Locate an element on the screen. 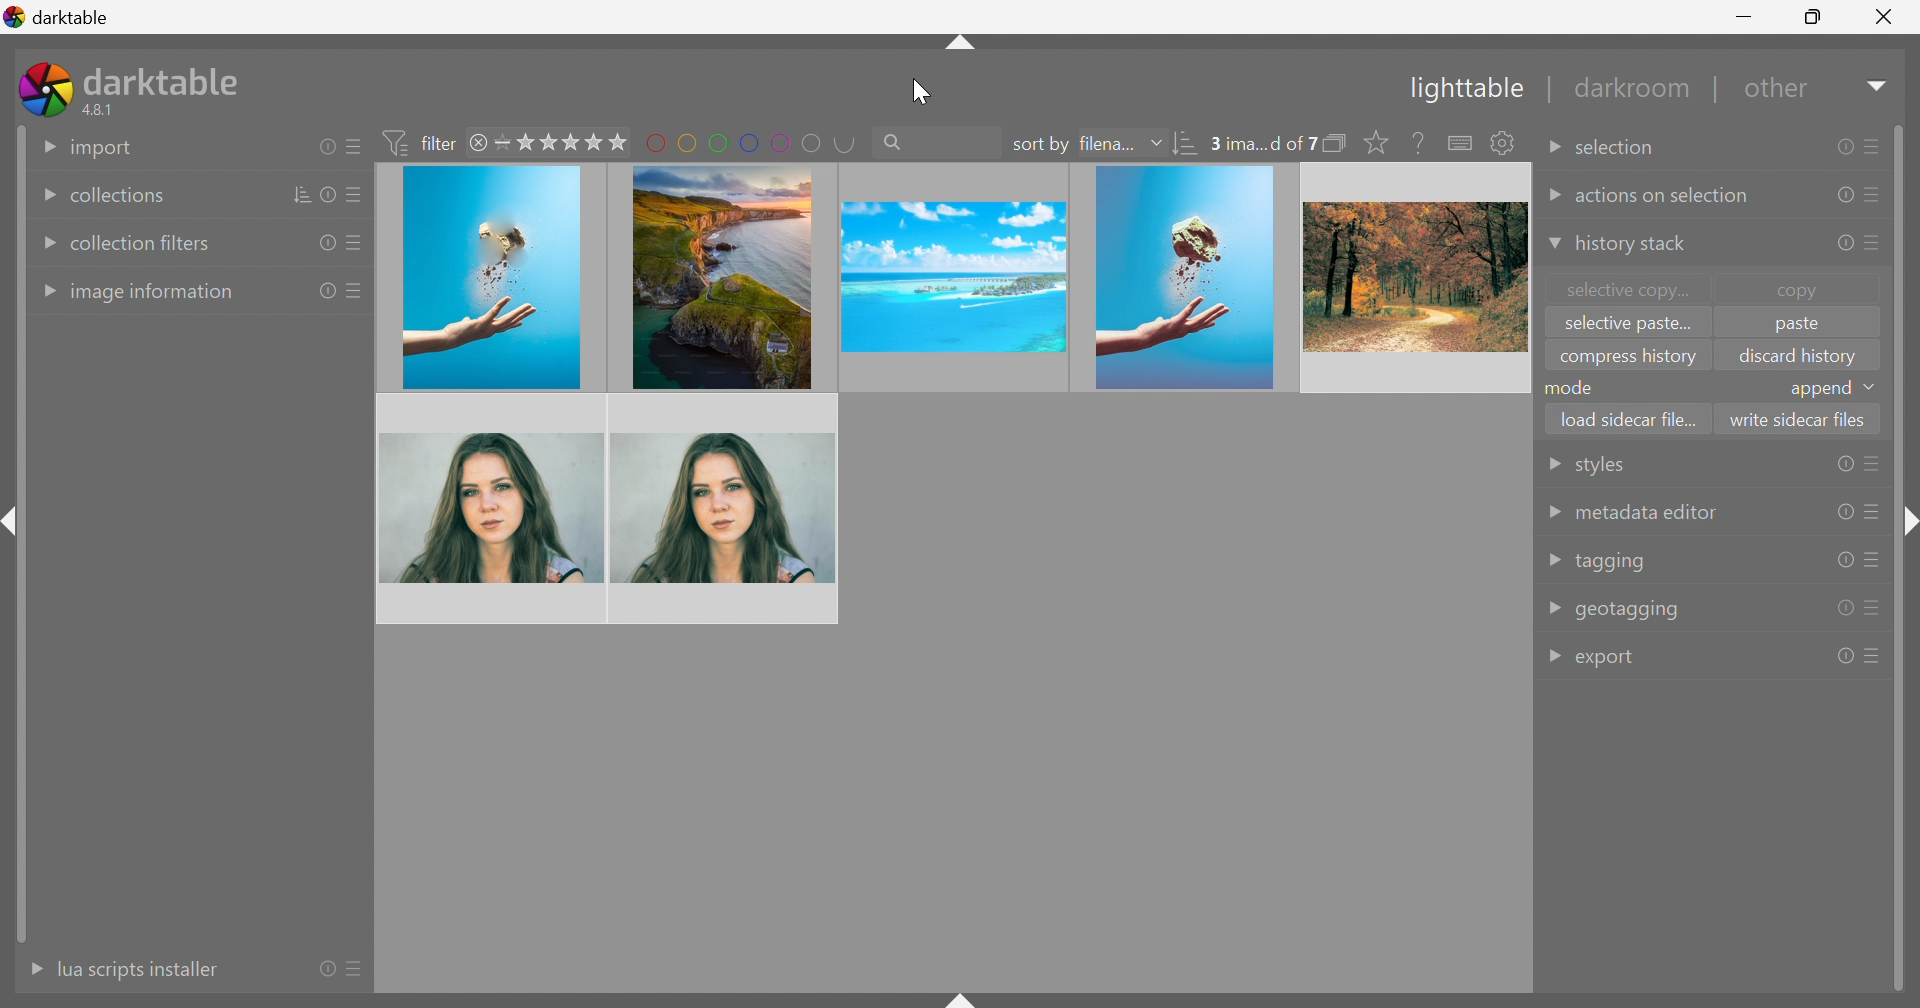  other is located at coordinates (1780, 94).